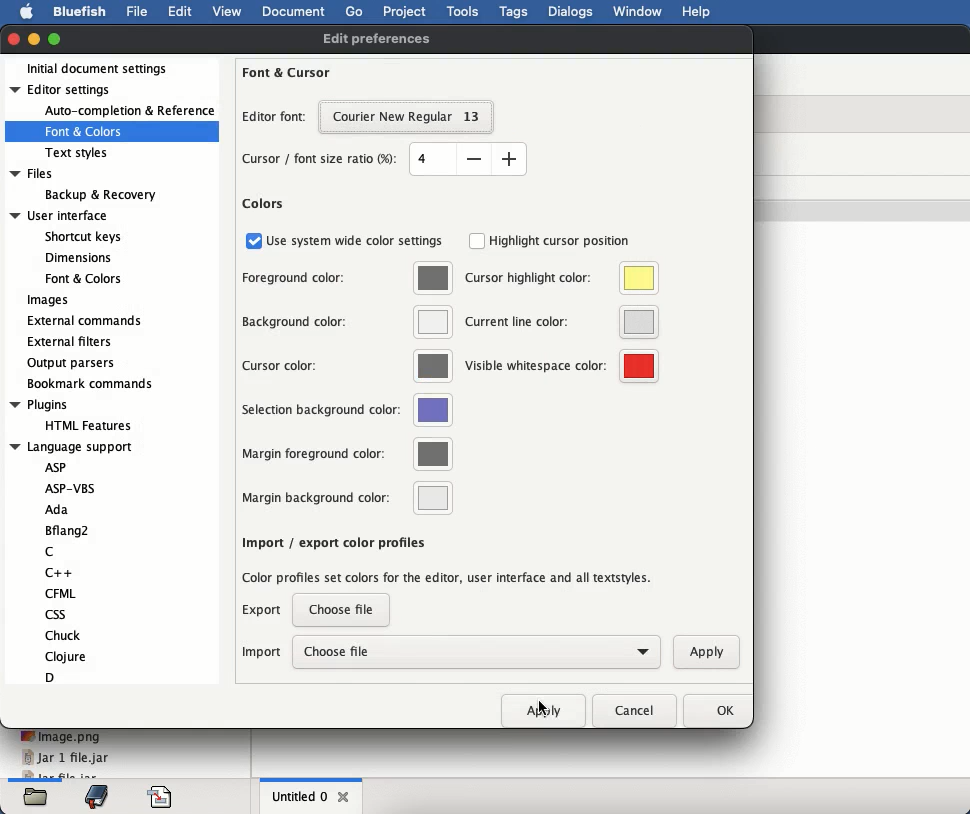 This screenshot has width=970, height=814. Describe the element at coordinates (344, 541) in the screenshot. I see `insert spaces instead of tabs` at that location.